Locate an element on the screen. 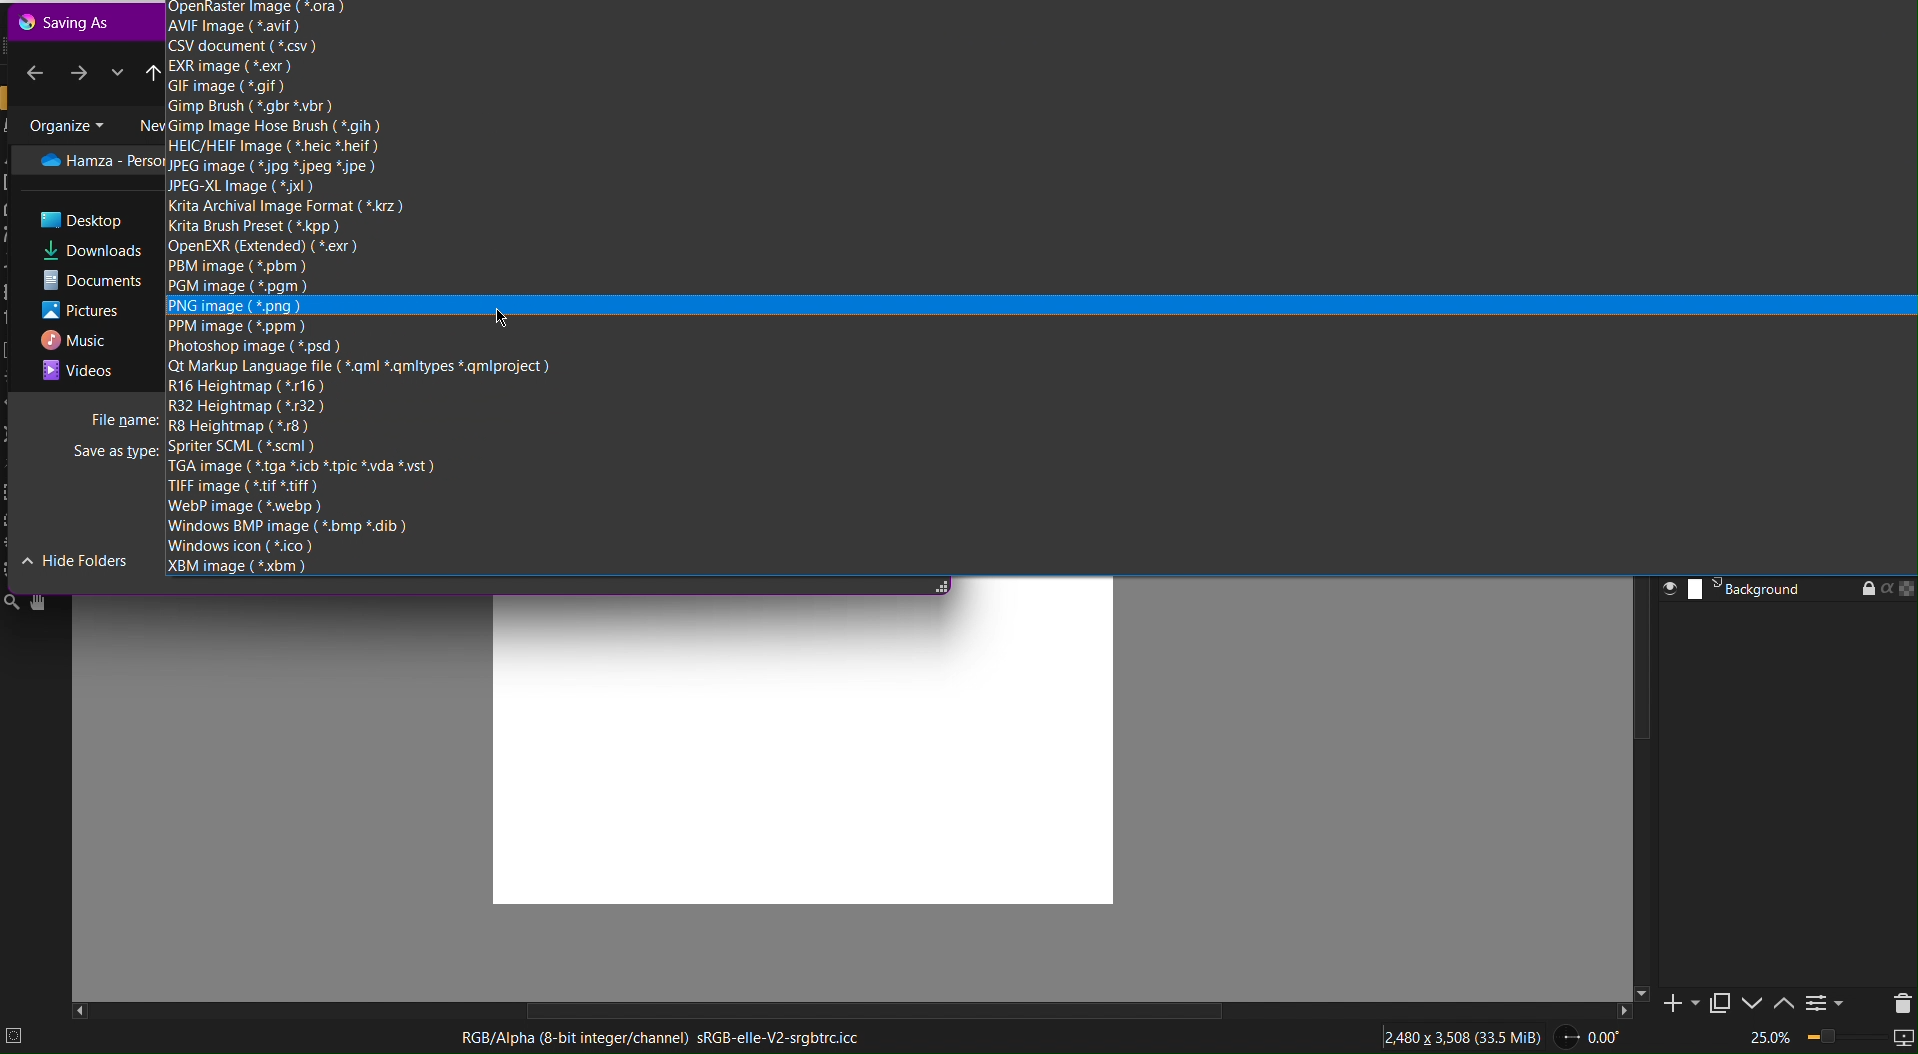 The image size is (1918, 1054). Zoom is located at coordinates (1828, 1039).